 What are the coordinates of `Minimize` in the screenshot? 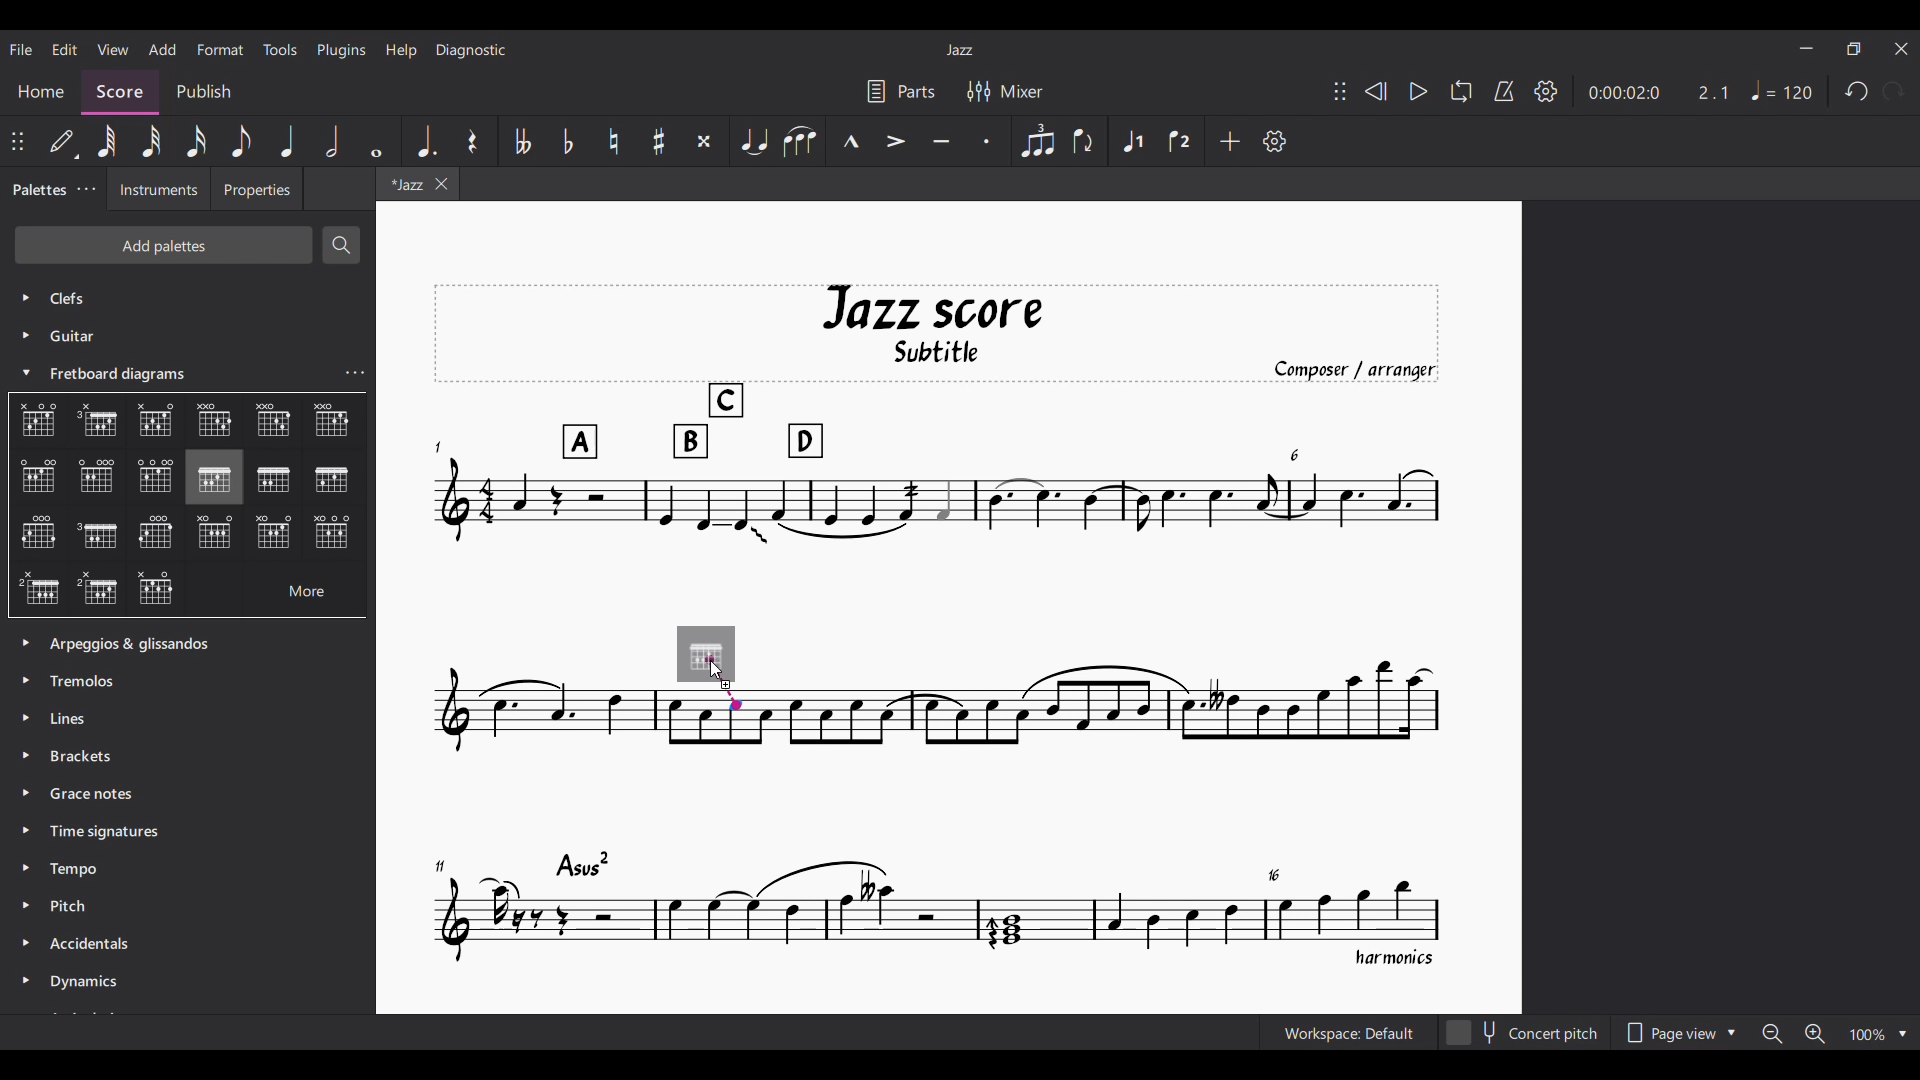 It's located at (1807, 48).